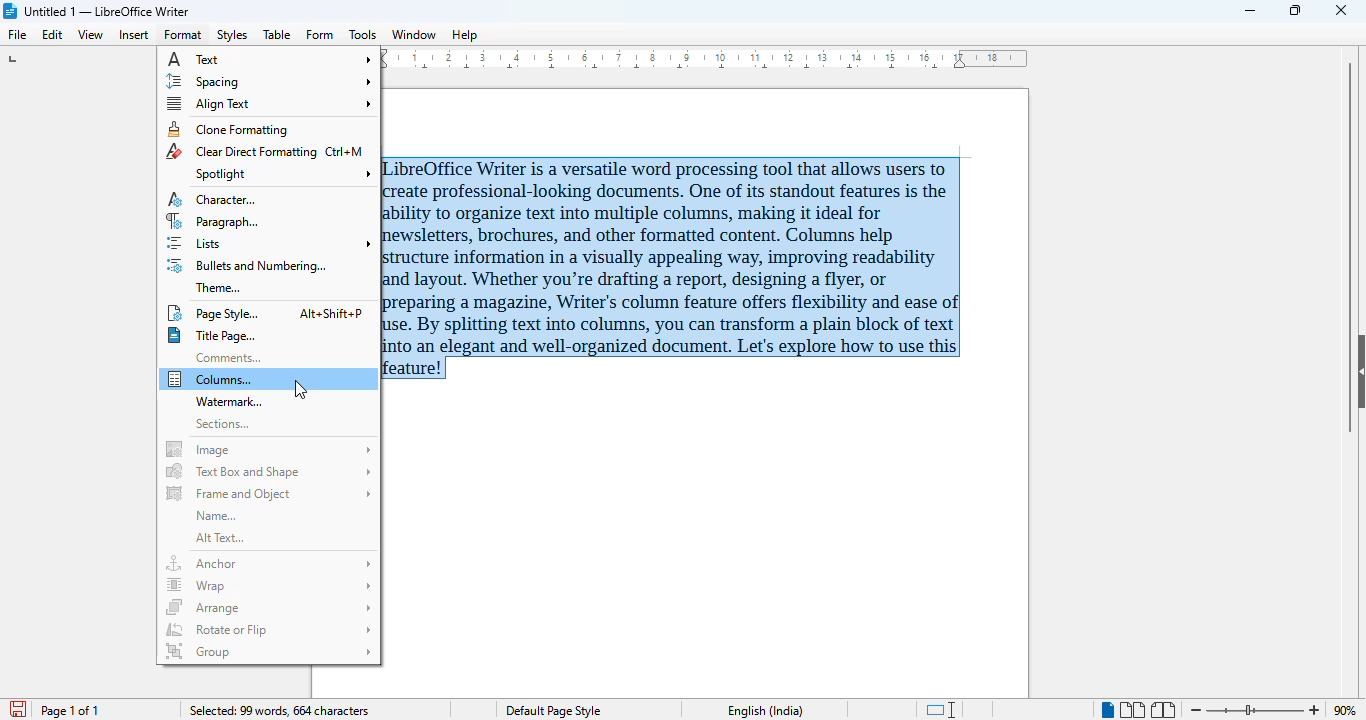 This screenshot has height=720, width=1366. I want to click on rotate or flip, so click(271, 629).